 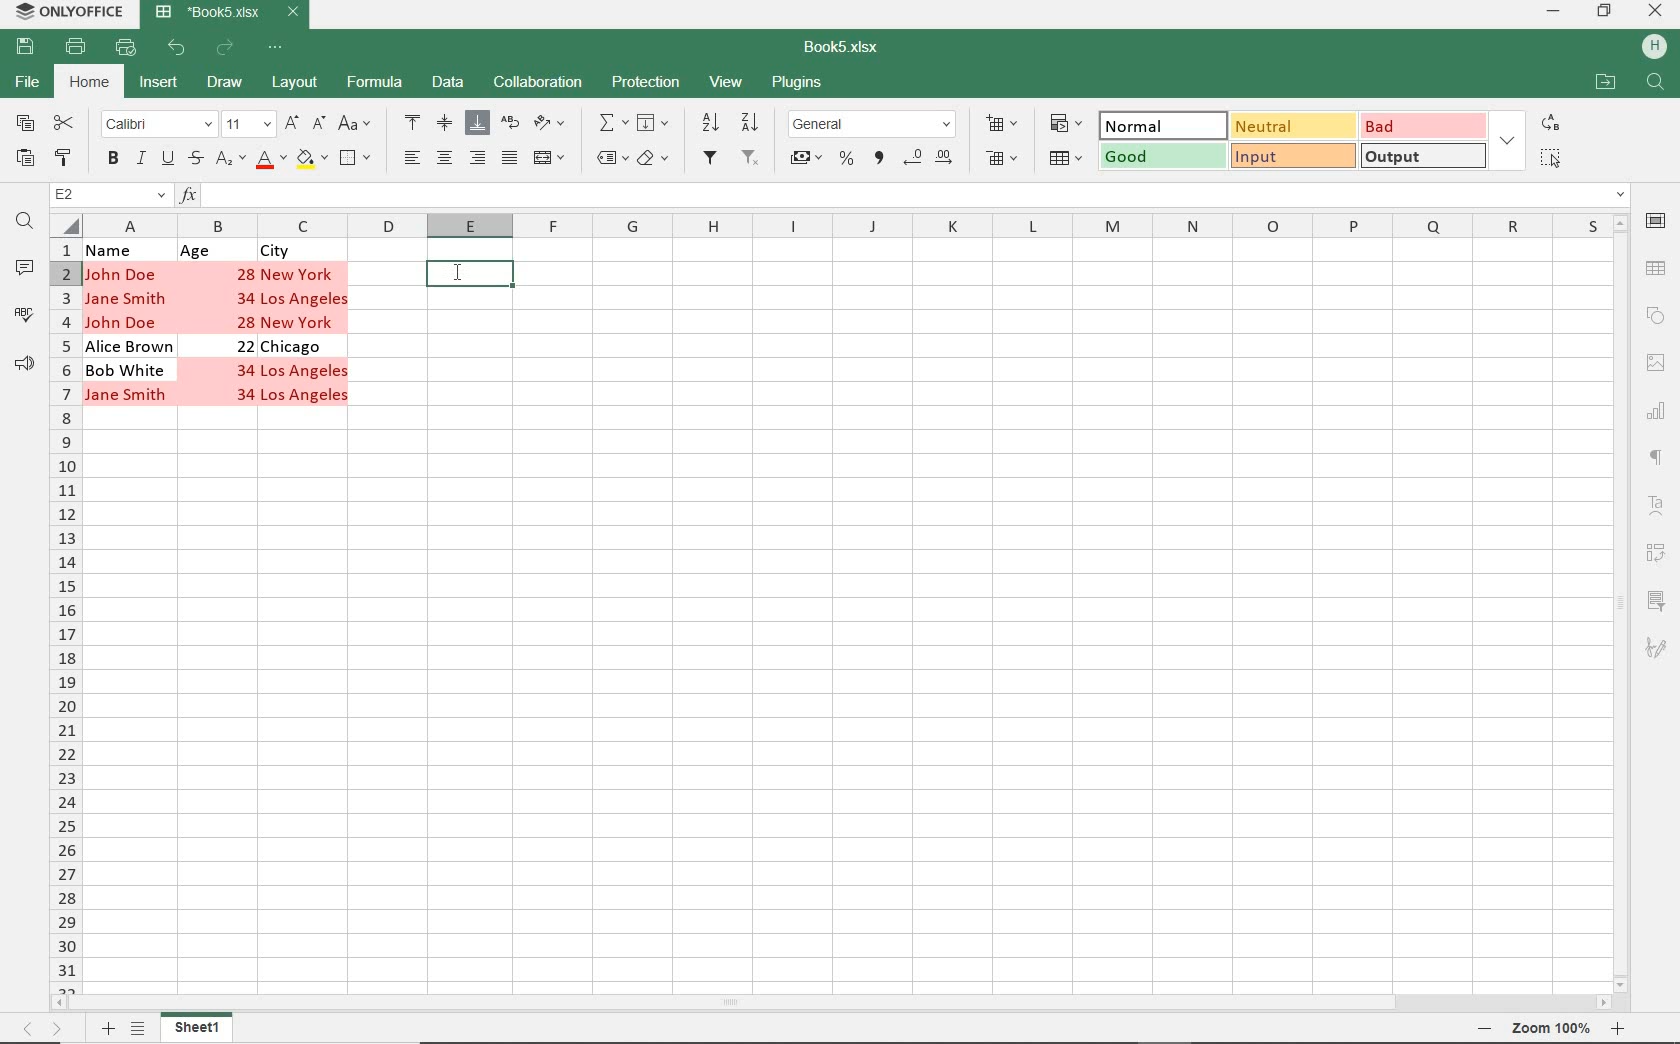 What do you see at coordinates (356, 125) in the screenshot?
I see `CHANGE CASE` at bounding box center [356, 125].